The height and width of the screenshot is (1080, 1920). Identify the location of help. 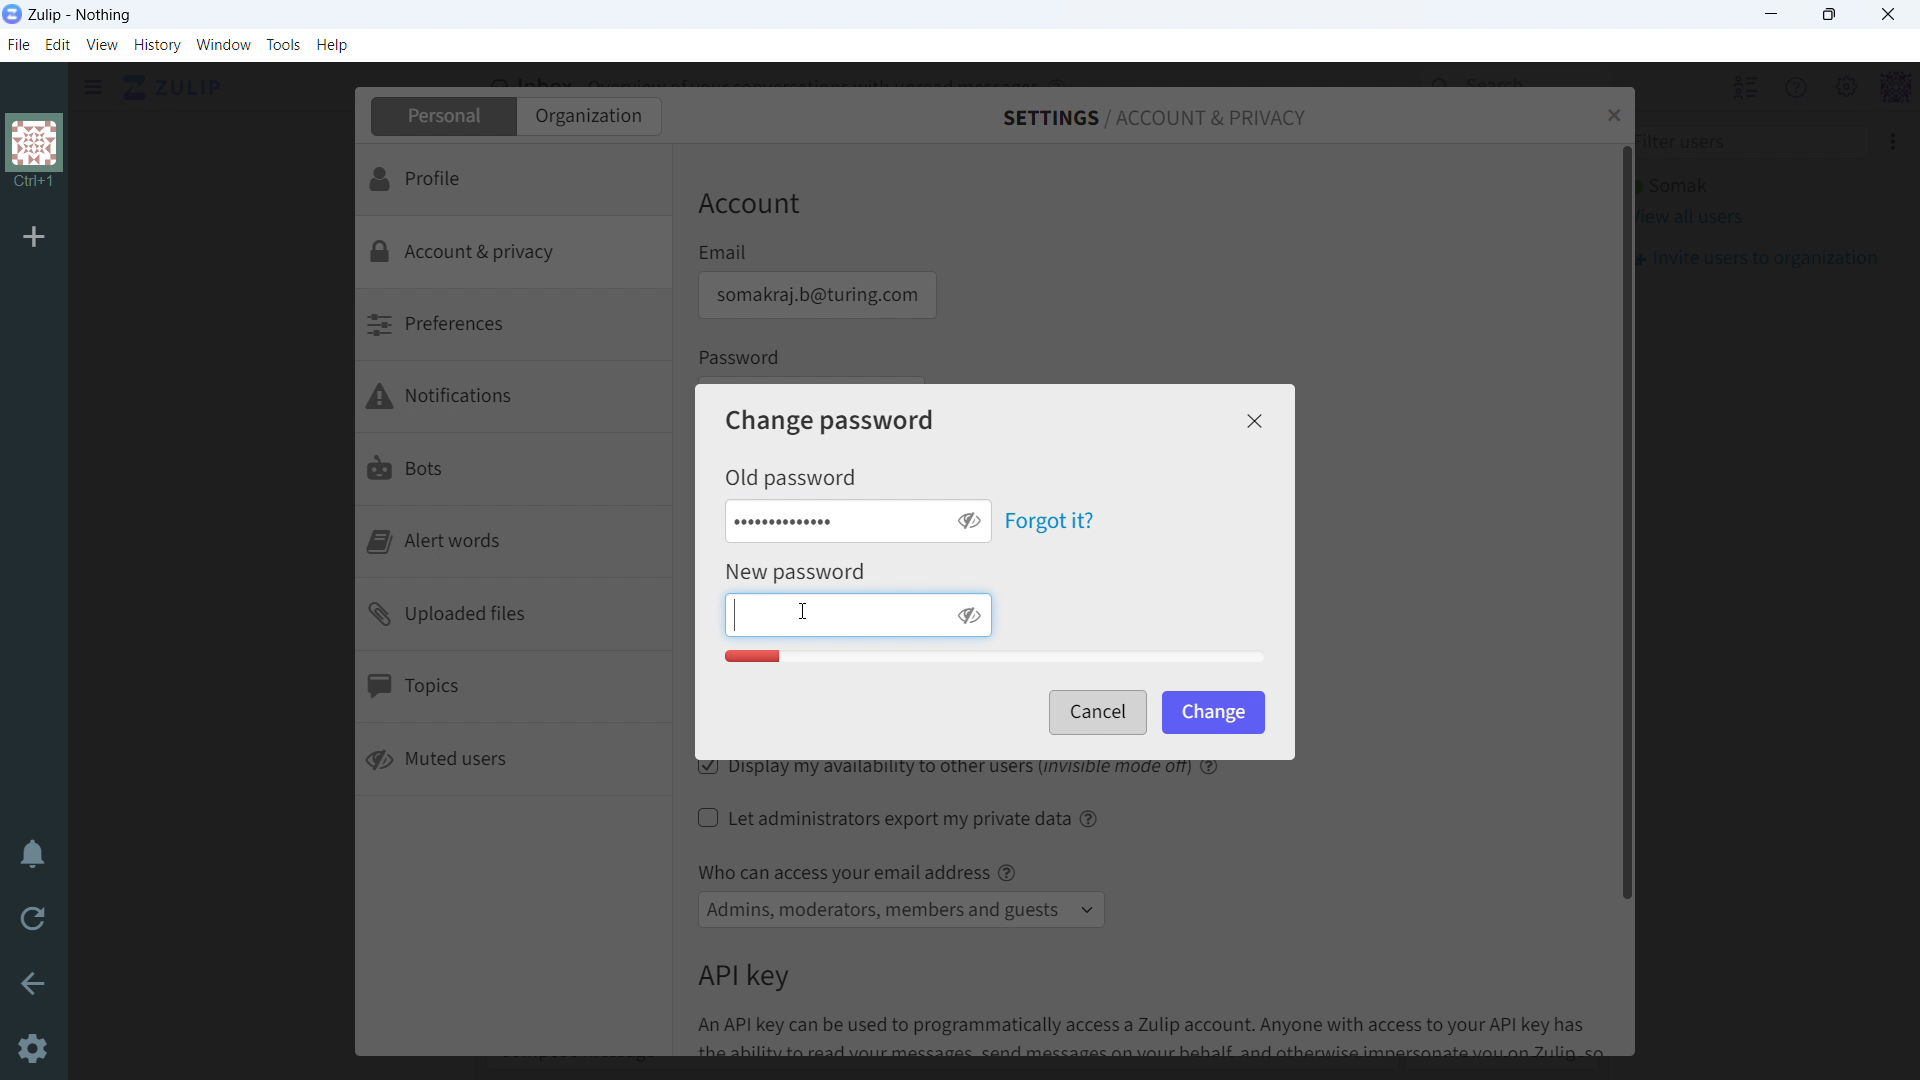
(1091, 818).